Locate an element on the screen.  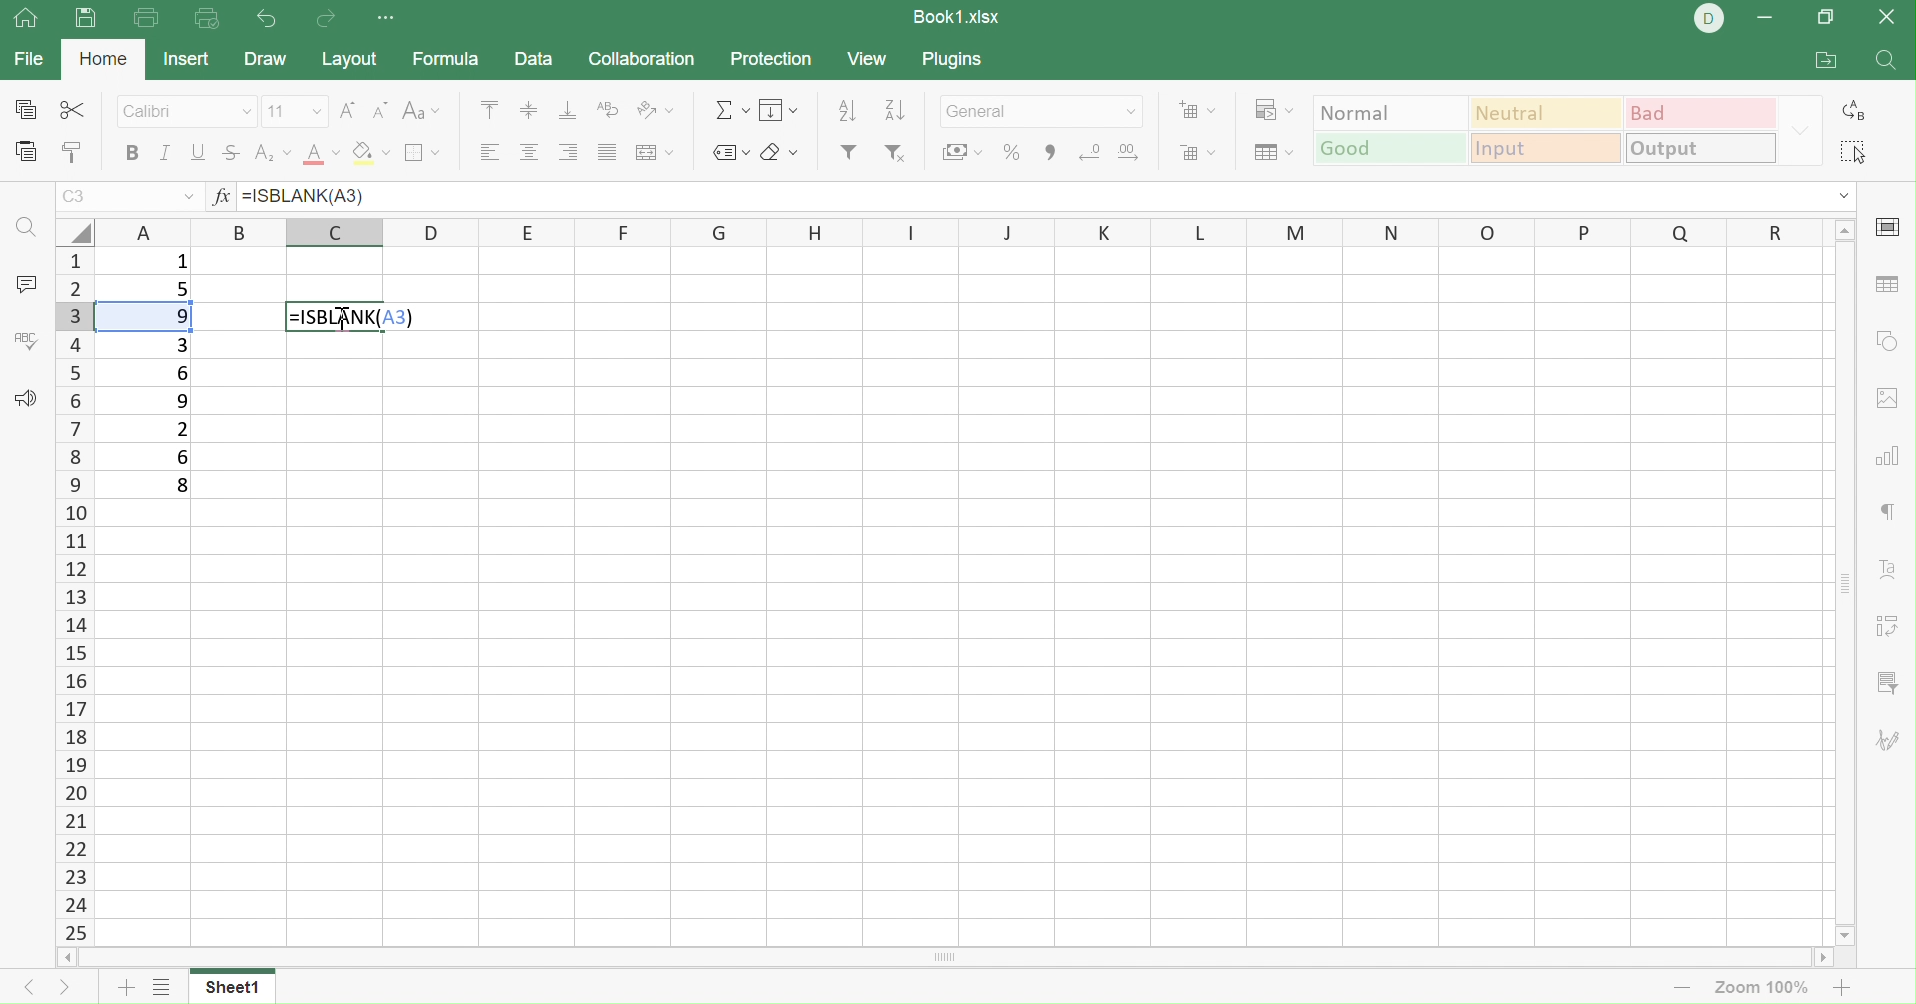
8 is located at coordinates (182, 489).